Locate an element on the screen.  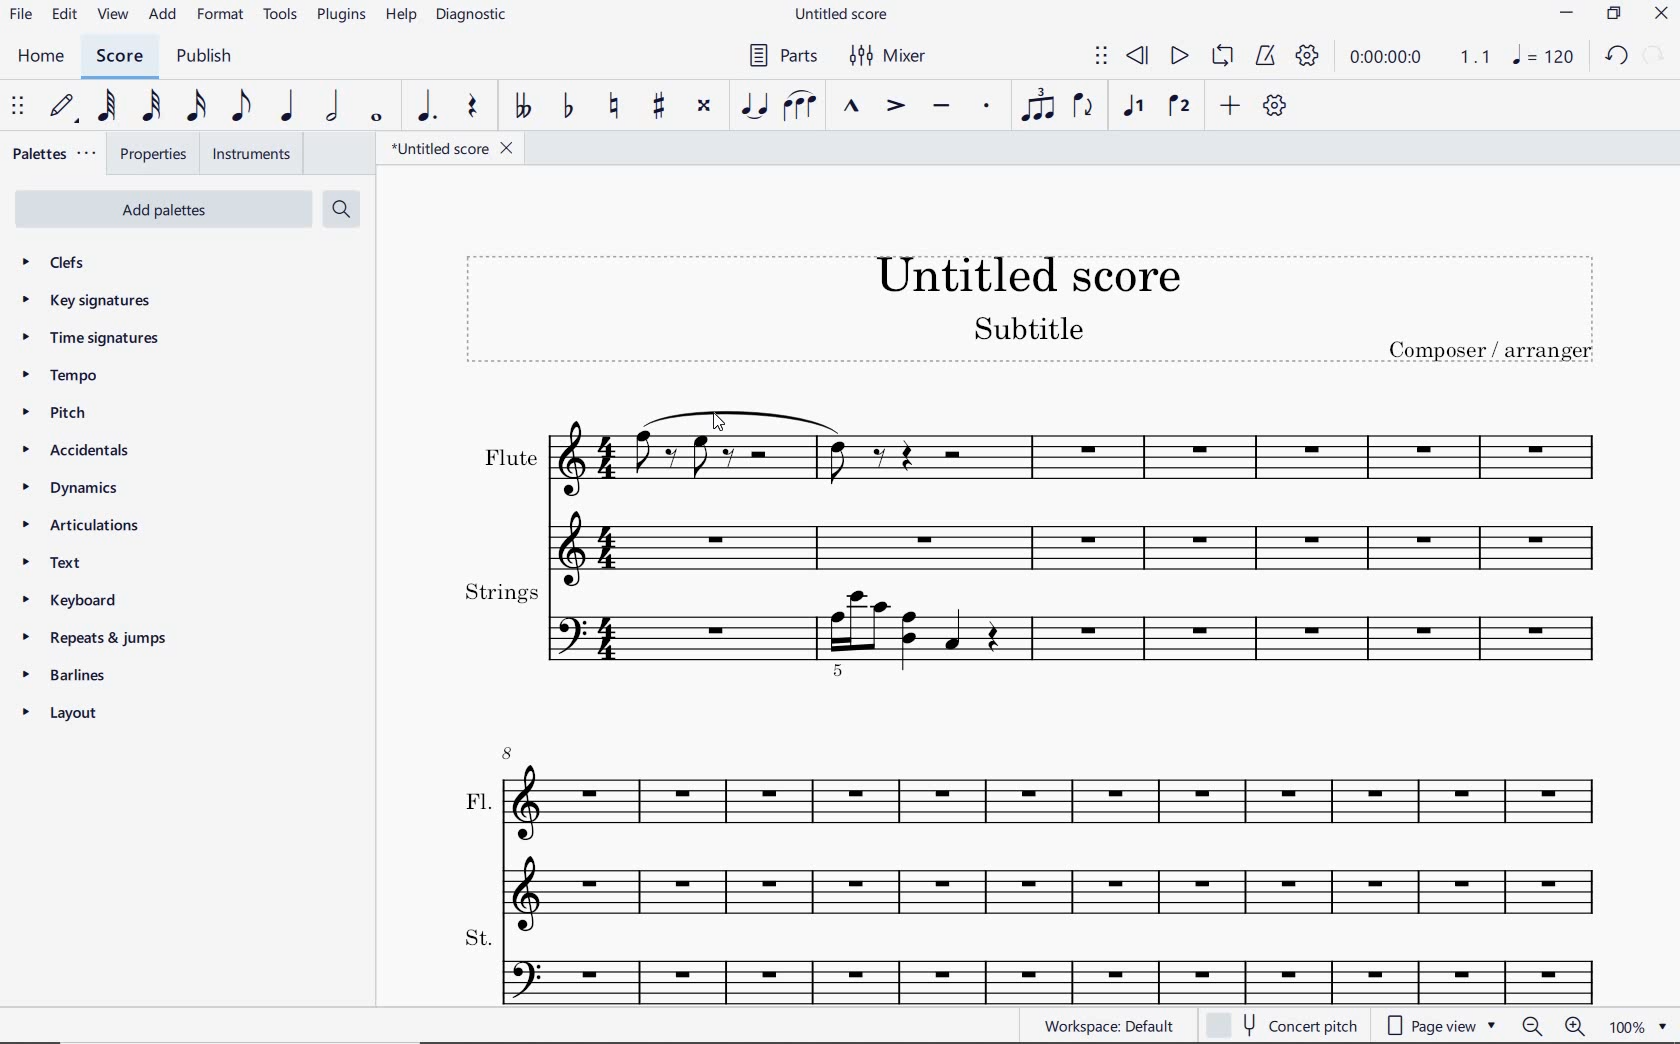
keyboard is located at coordinates (66, 600).